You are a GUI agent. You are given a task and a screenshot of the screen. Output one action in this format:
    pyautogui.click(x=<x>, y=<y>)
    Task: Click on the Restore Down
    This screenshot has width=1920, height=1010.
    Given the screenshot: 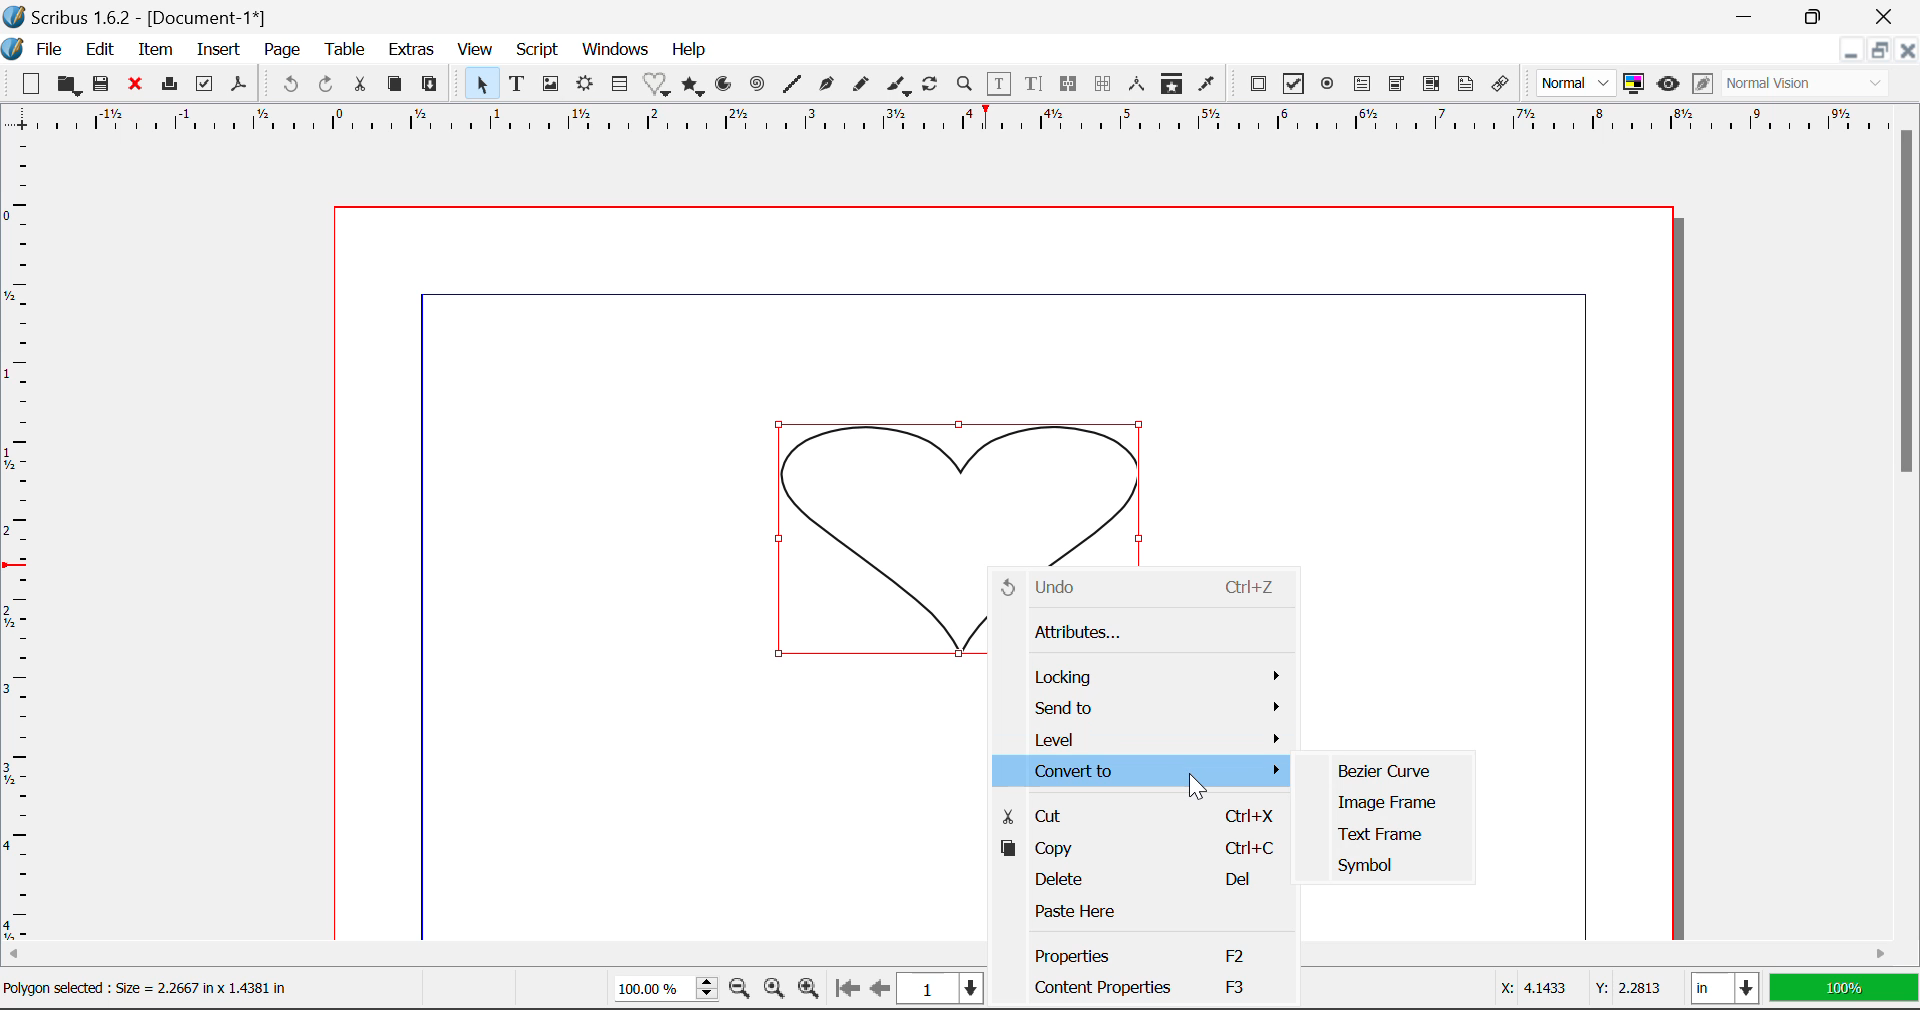 What is the action you would take?
    pyautogui.click(x=1750, y=15)
    